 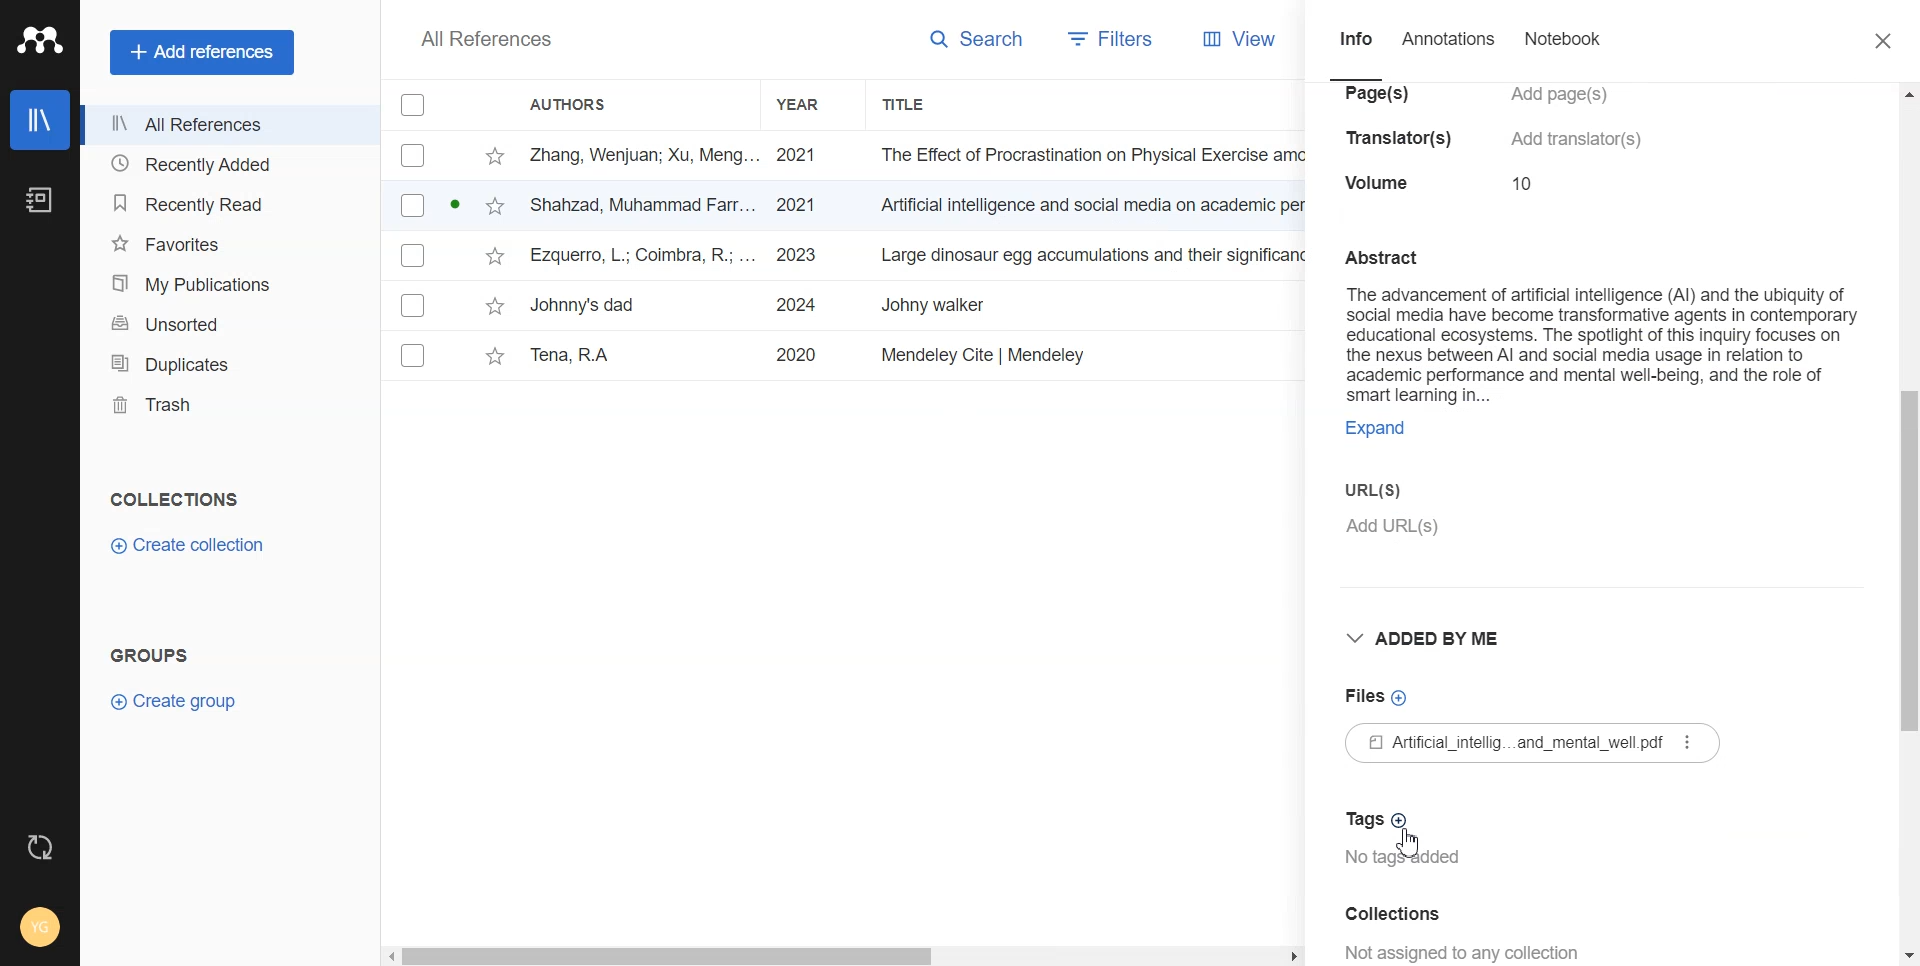 What do you see at coordinates (225, 241) in the screenshot?
I see `Favorites` at bounding box center [225, 241].